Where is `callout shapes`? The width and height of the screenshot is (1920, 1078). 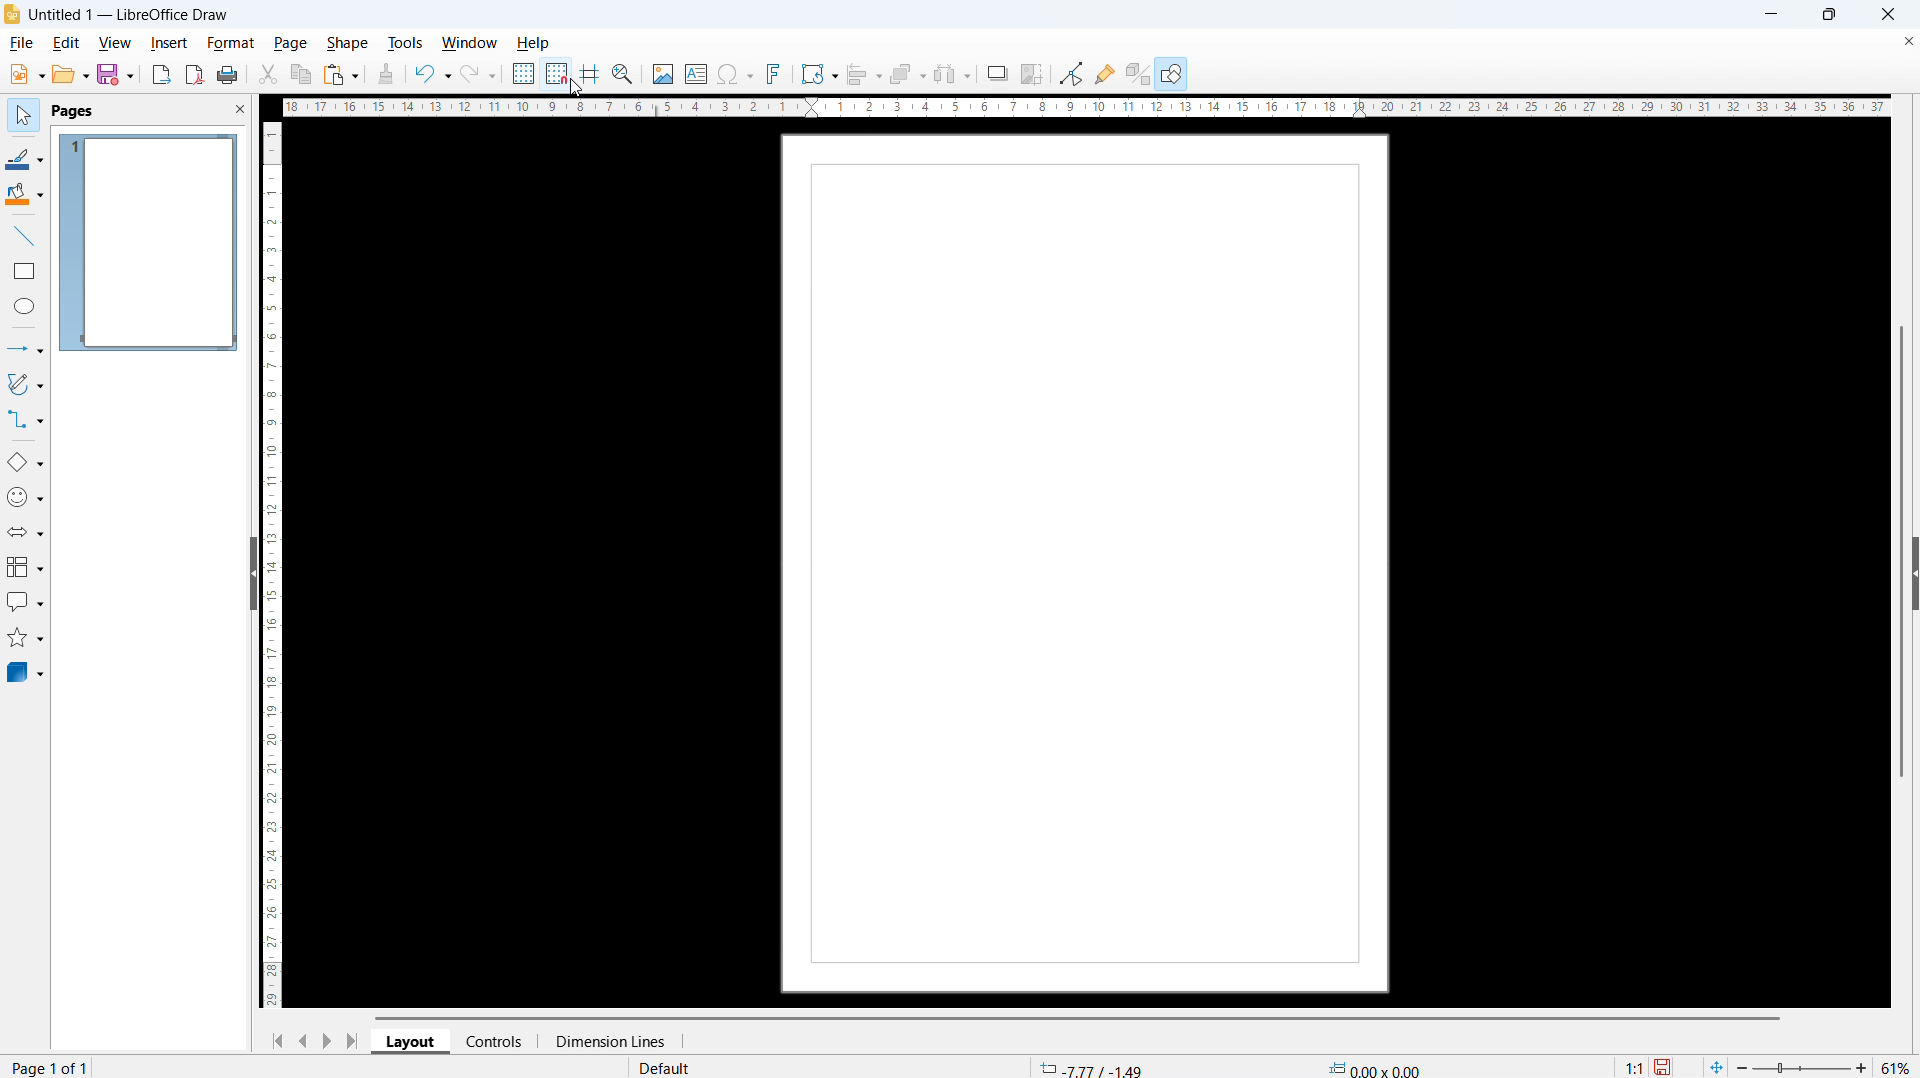 callout shapes is located at coordinates (25, 602).